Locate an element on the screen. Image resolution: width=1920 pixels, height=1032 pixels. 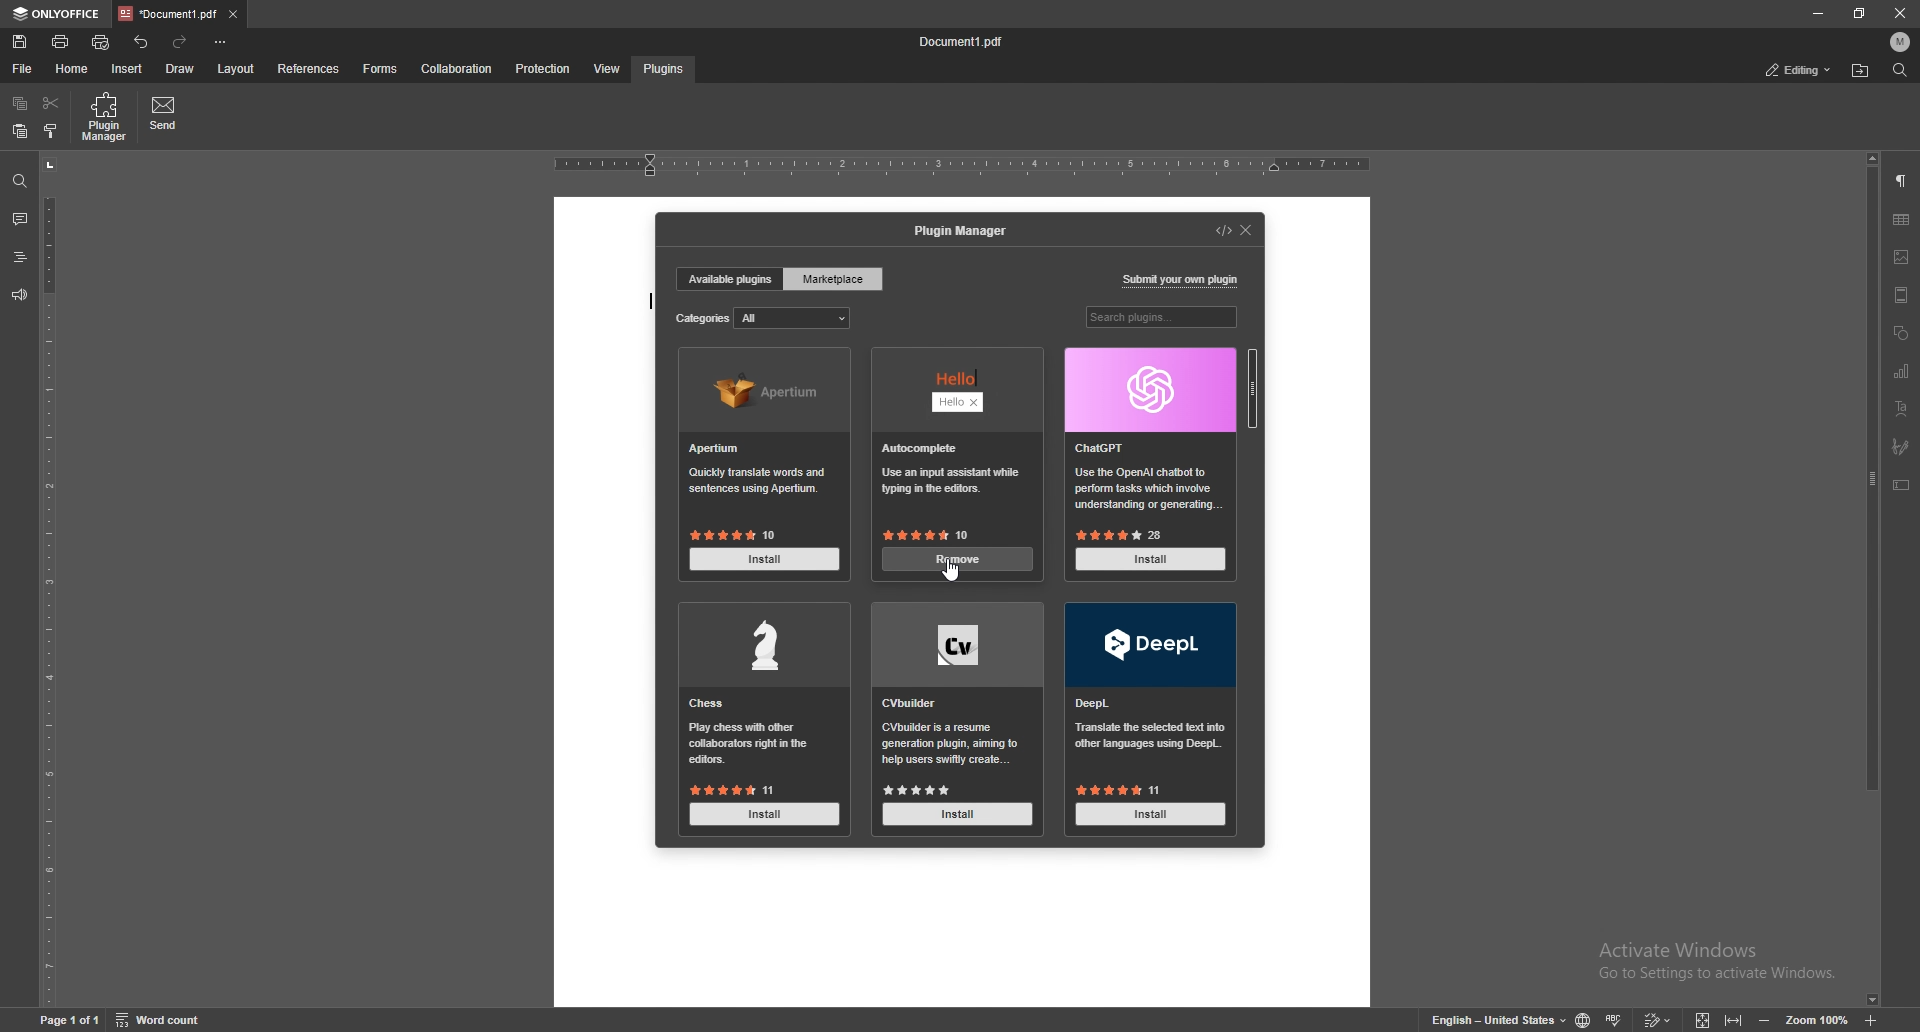
chart is located at coordinates (1903, 372).